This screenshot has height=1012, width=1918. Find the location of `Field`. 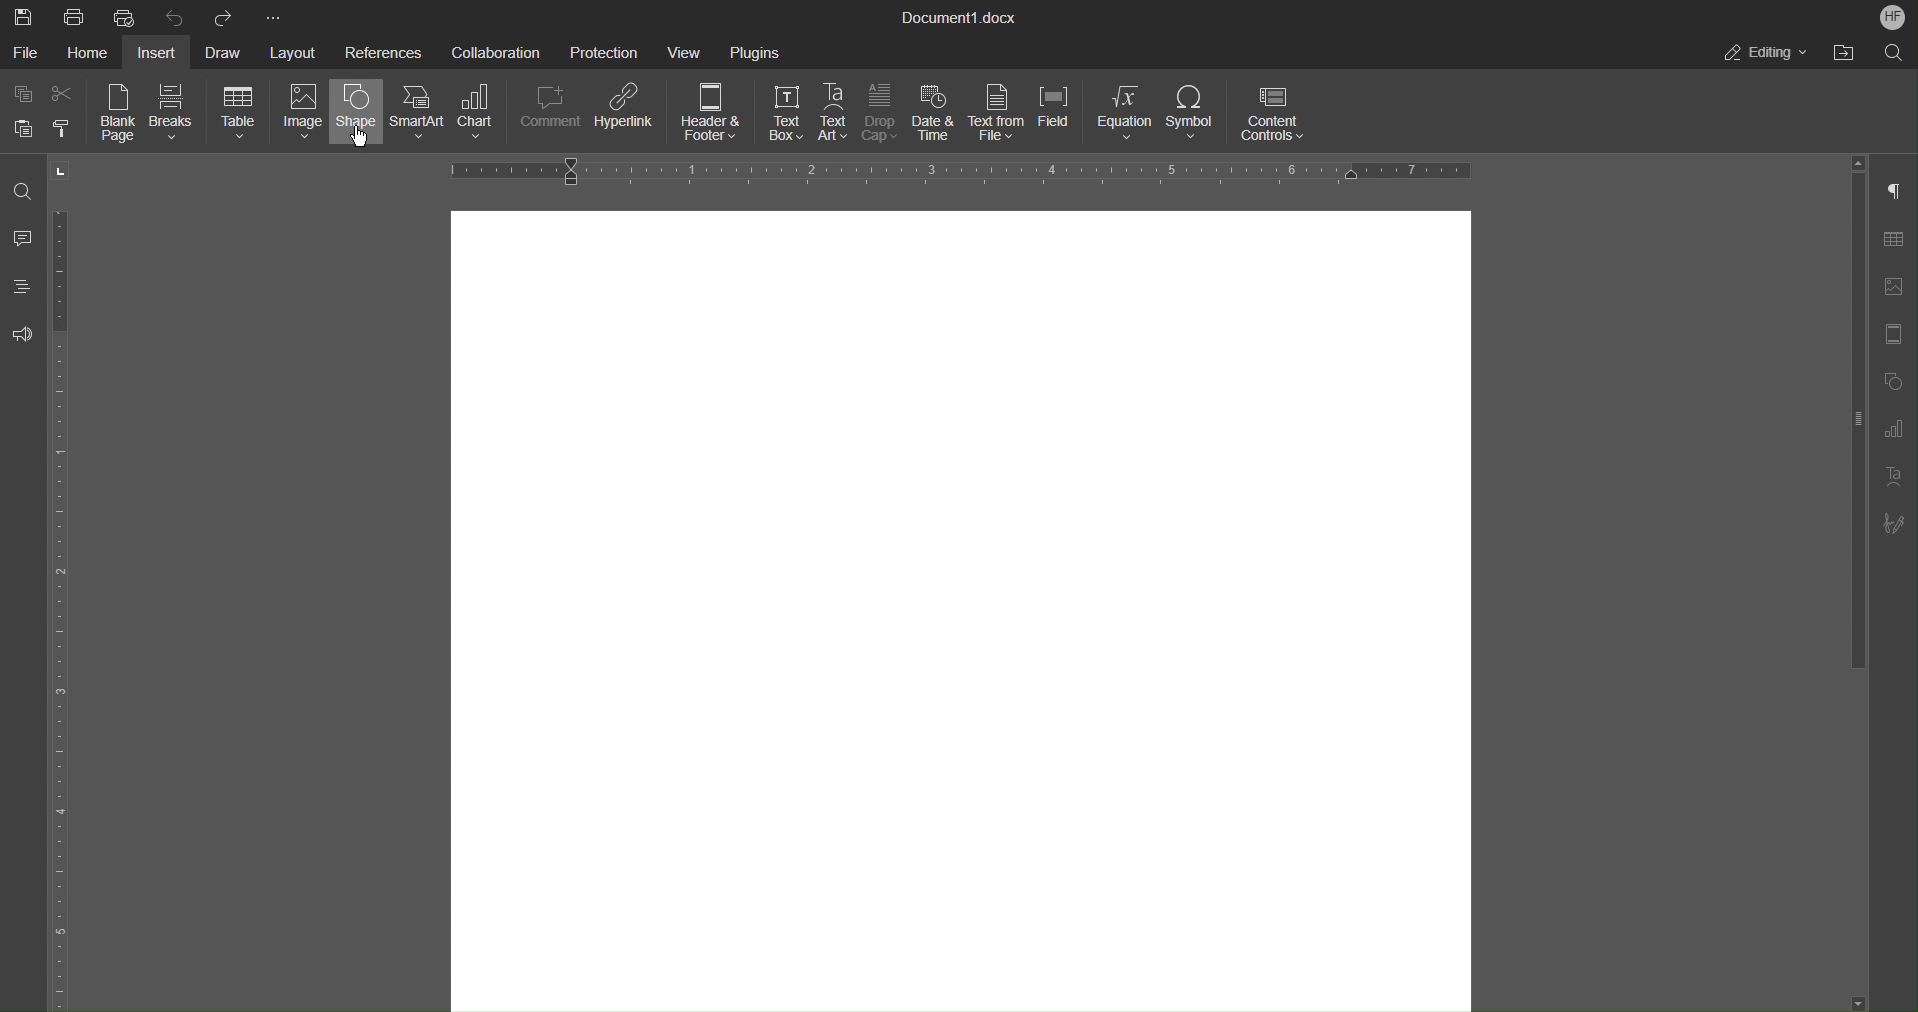

Field is located at coordinates (1061, 115).